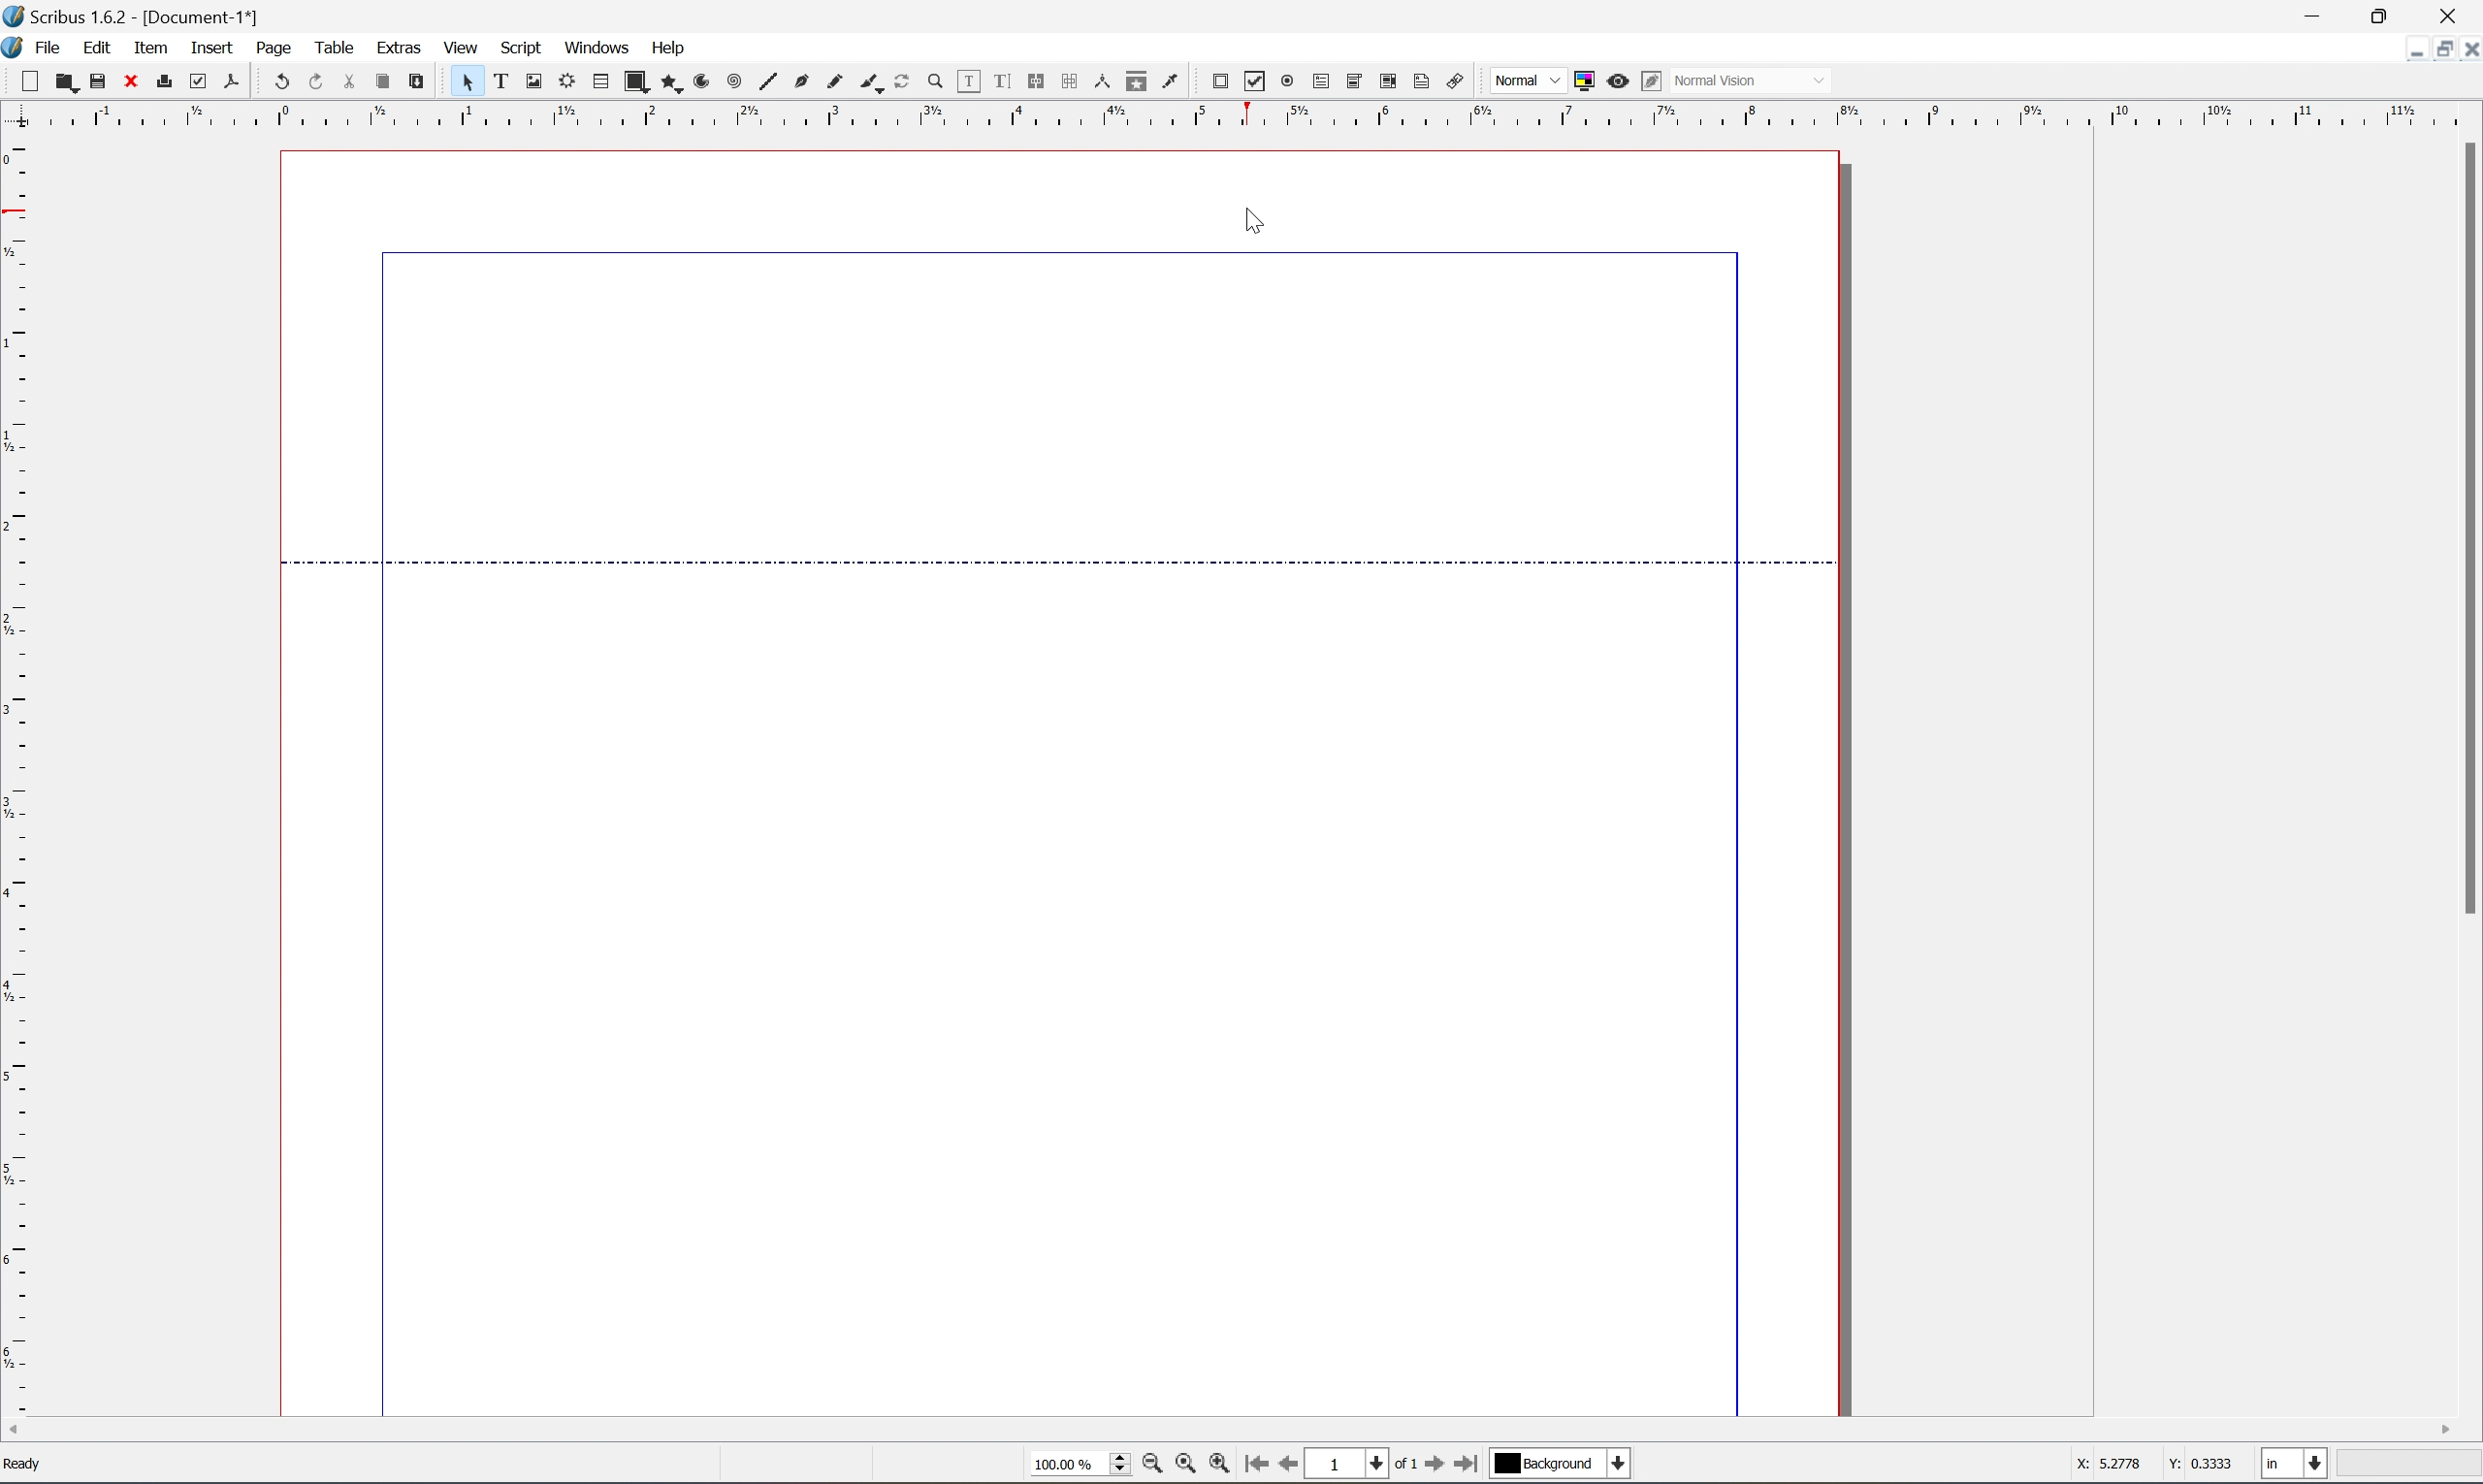 The width and height of the screenshot is (2483, 1484). I want to click on pdf combo box, so click(1355, 84).